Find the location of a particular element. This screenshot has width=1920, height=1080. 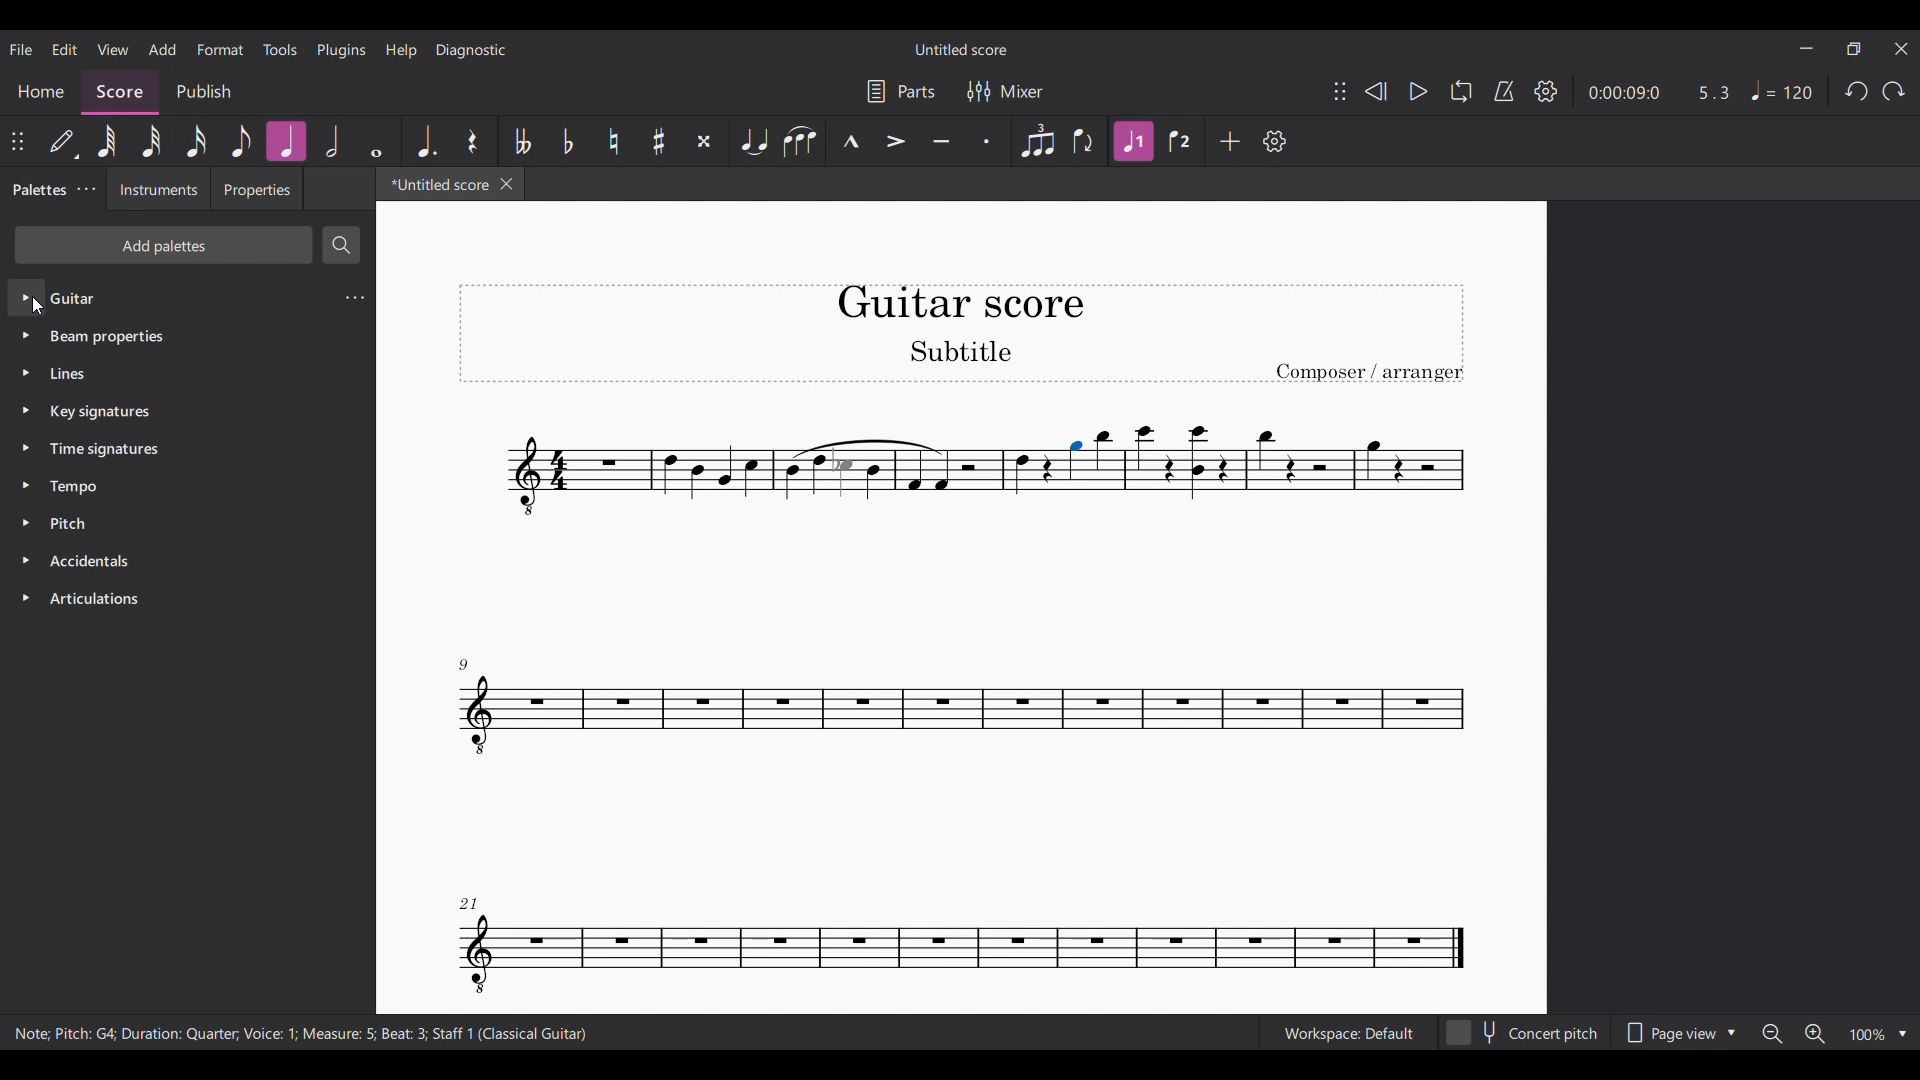

Minimize is located at coordinates (1807, 48).